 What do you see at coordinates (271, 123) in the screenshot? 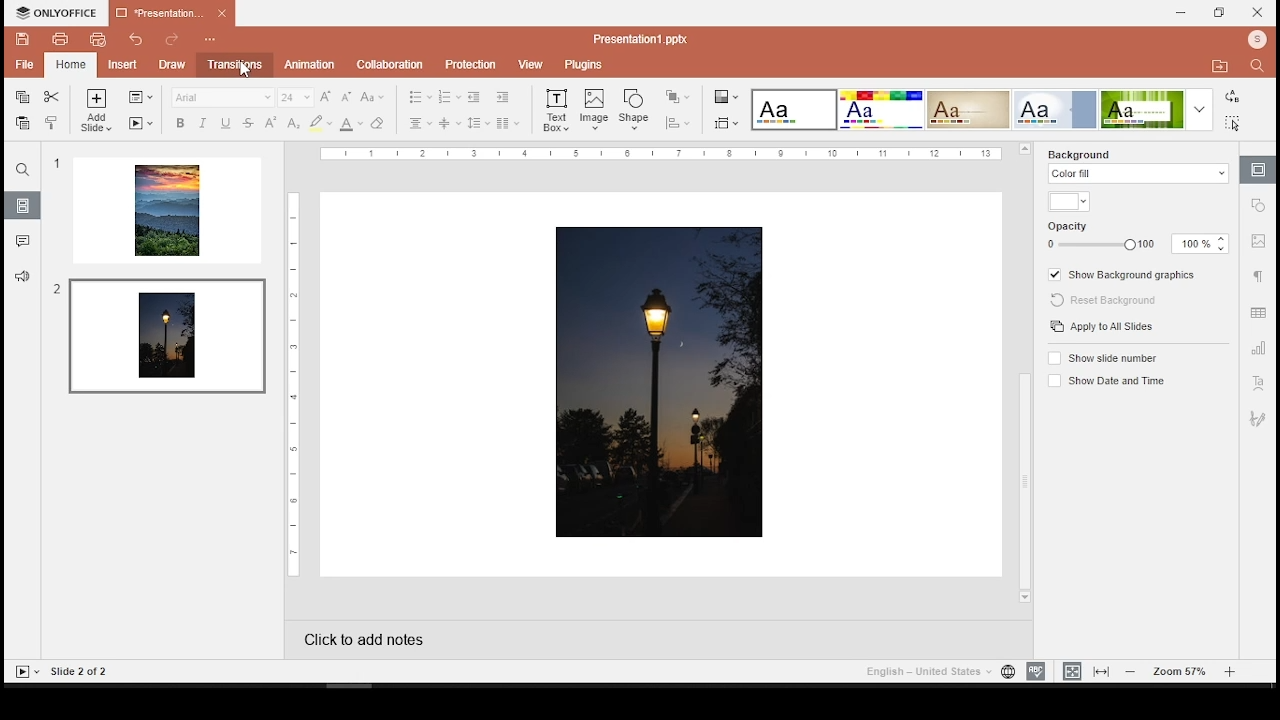
I see `superscript` at bounding box center [271, 123].